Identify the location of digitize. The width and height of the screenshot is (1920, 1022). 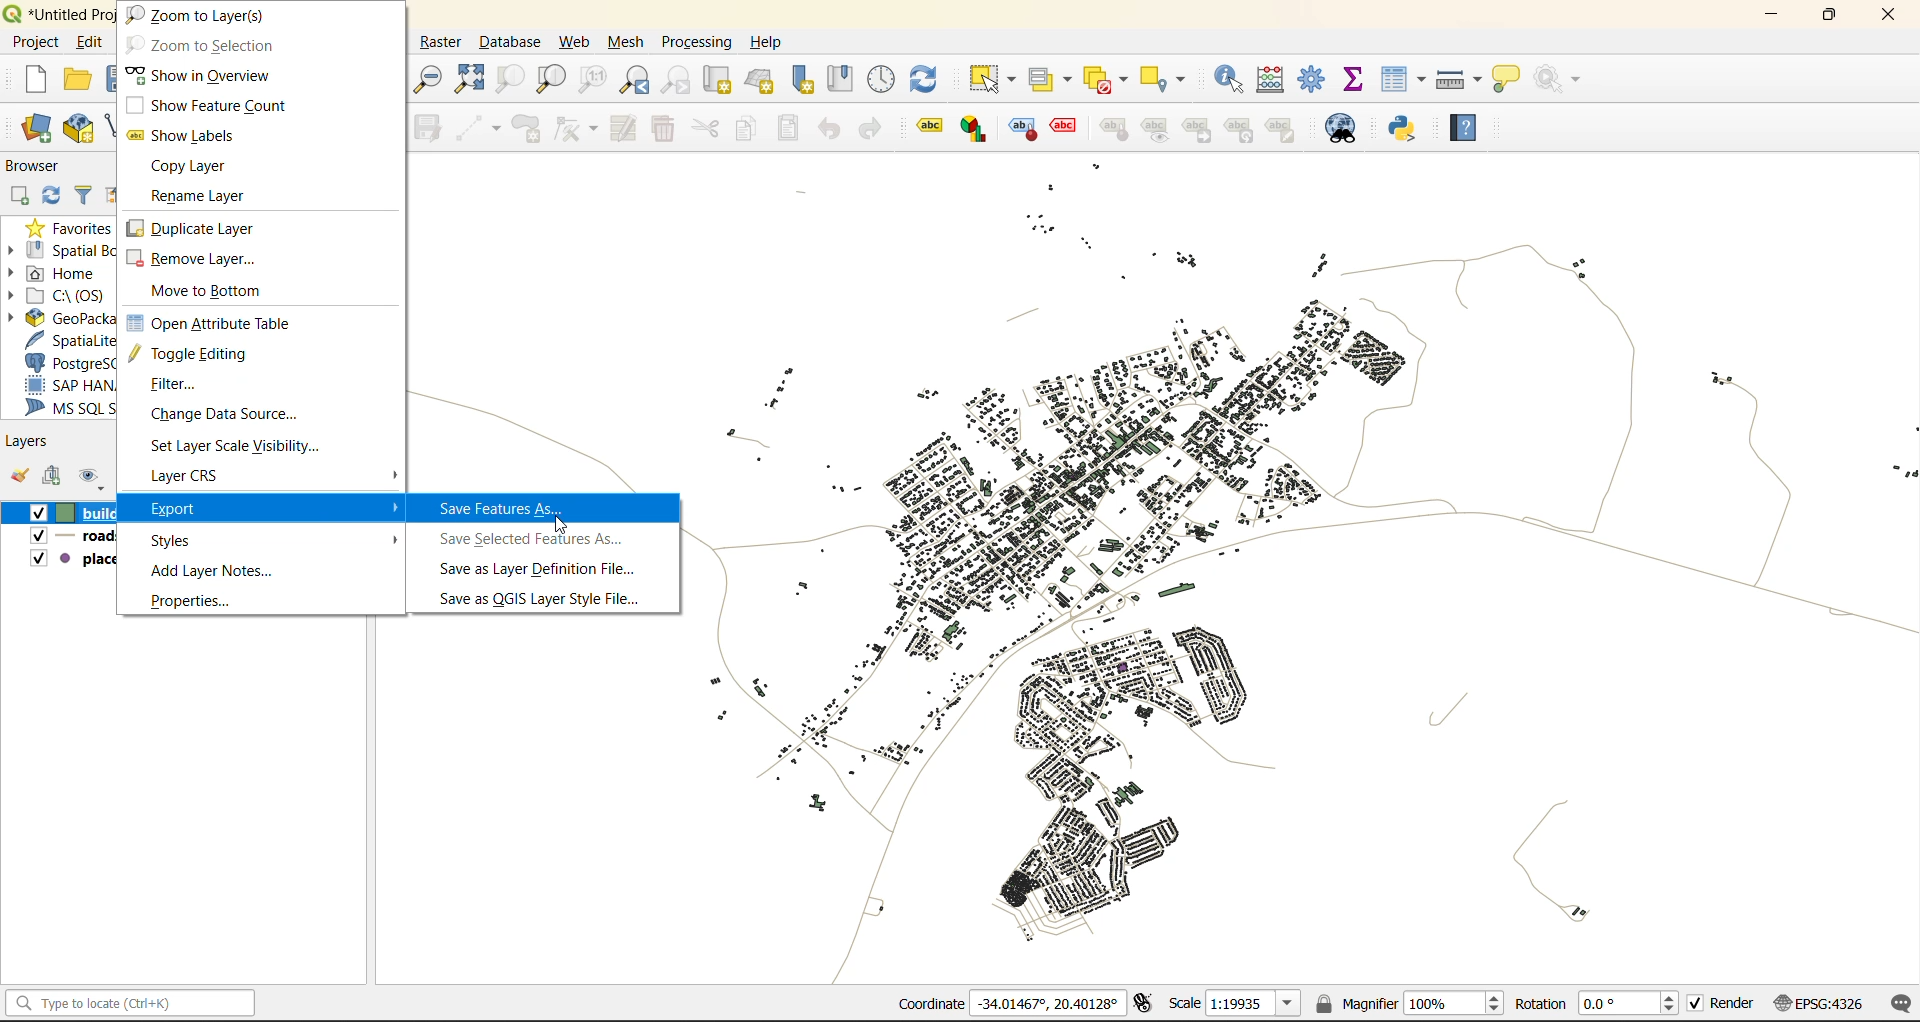
(479, 128).